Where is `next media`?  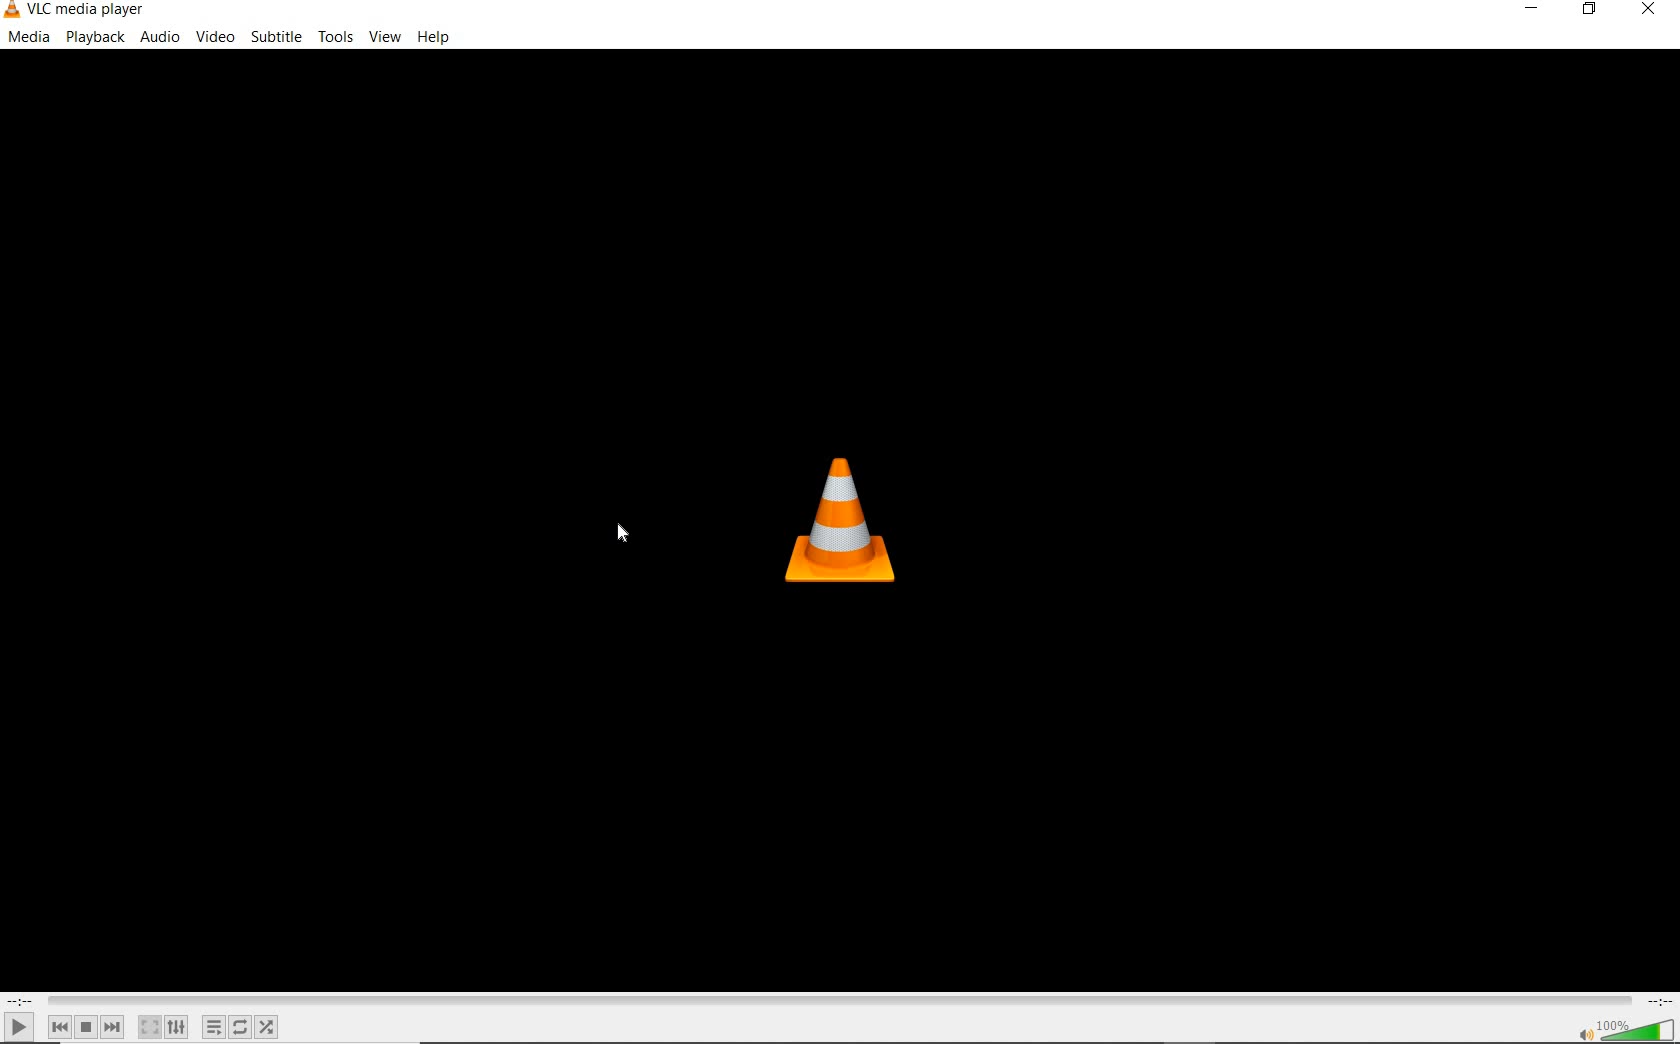
next media is located at coordinates (114, 1027).